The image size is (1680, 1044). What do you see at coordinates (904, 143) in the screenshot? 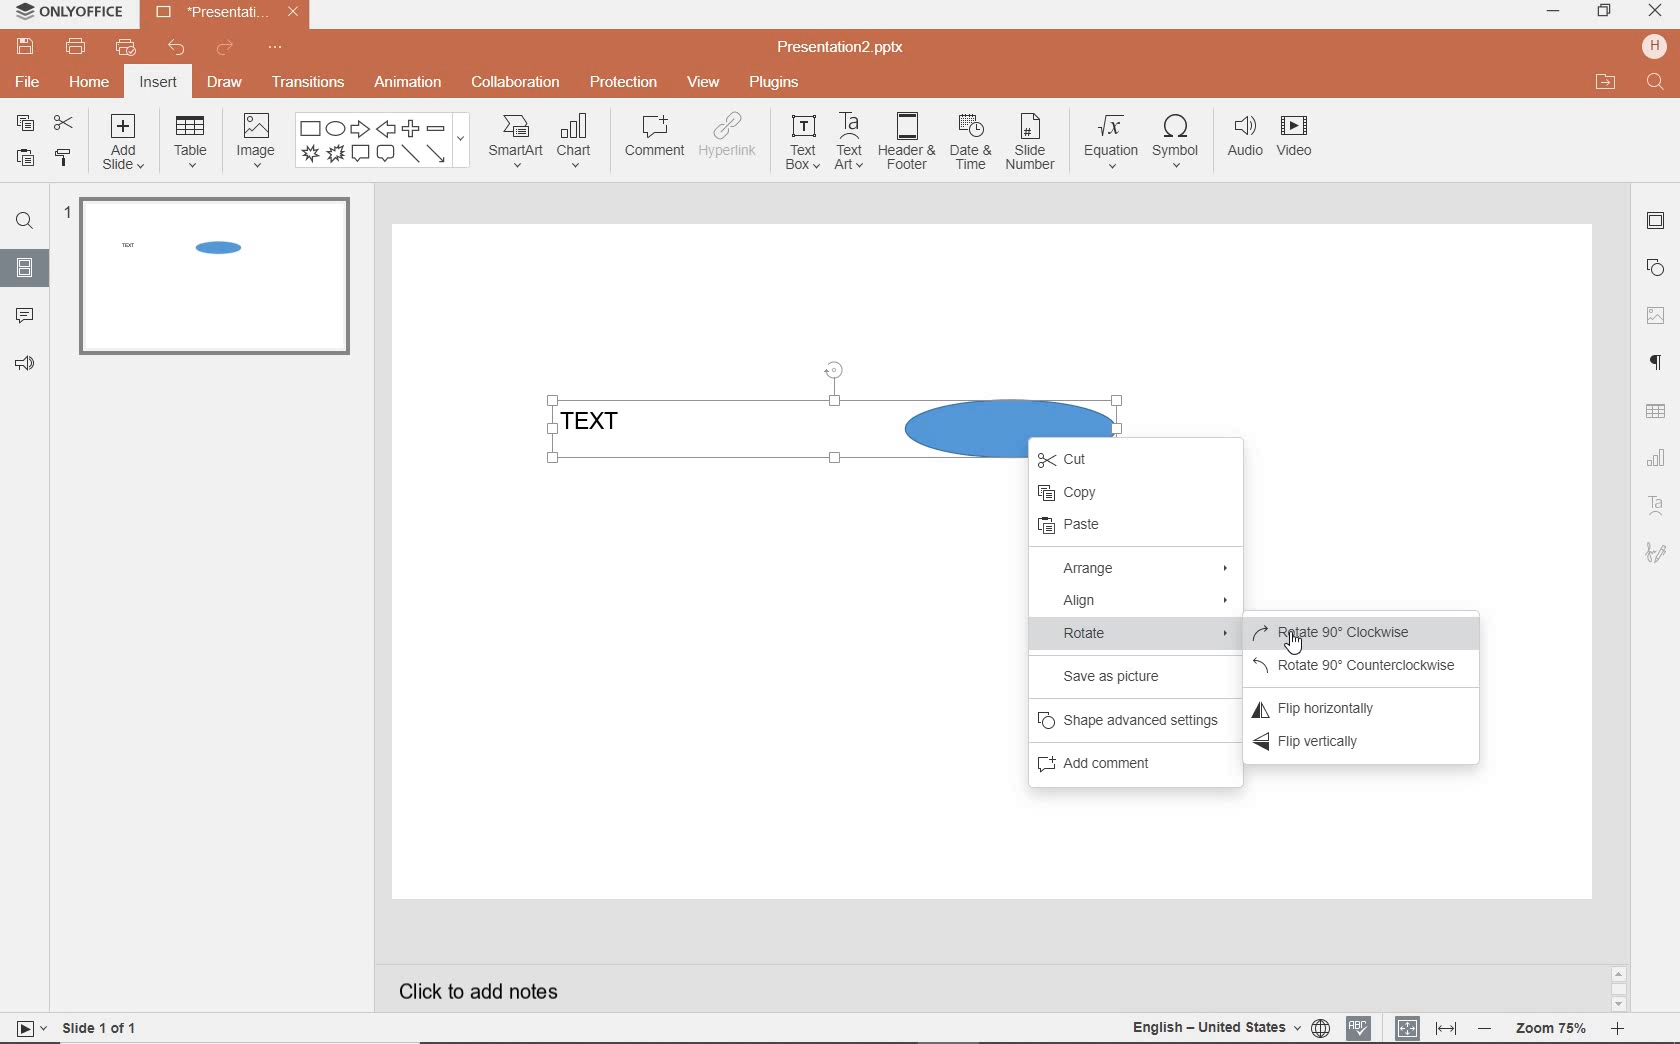
I see `header & footer` at bounding box center [904, 143].